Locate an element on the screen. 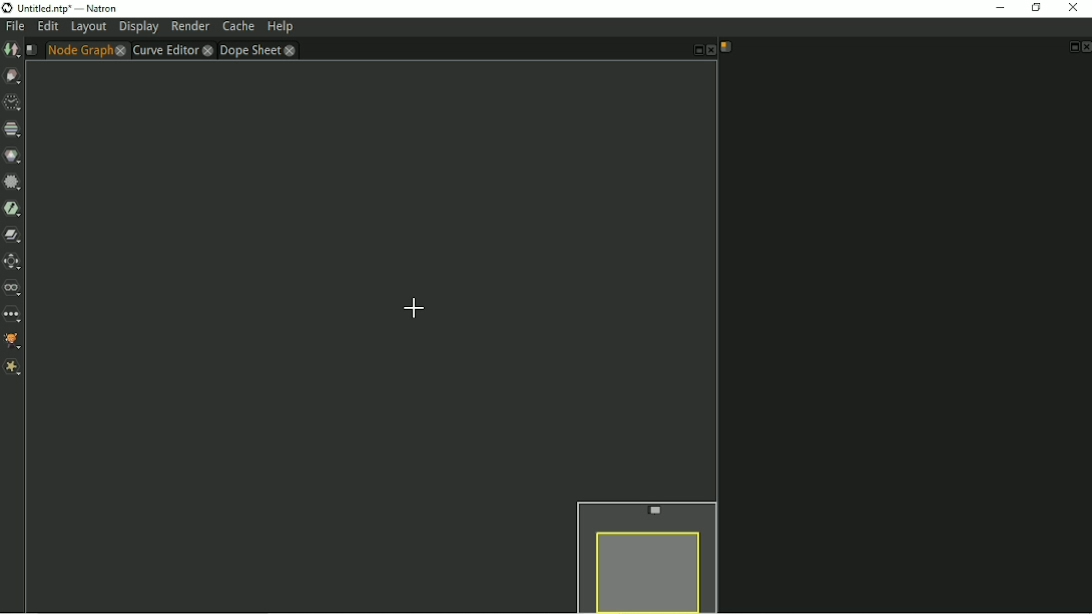 The image size is (1092, 614). GMIC is located at coordinates (14, 343).